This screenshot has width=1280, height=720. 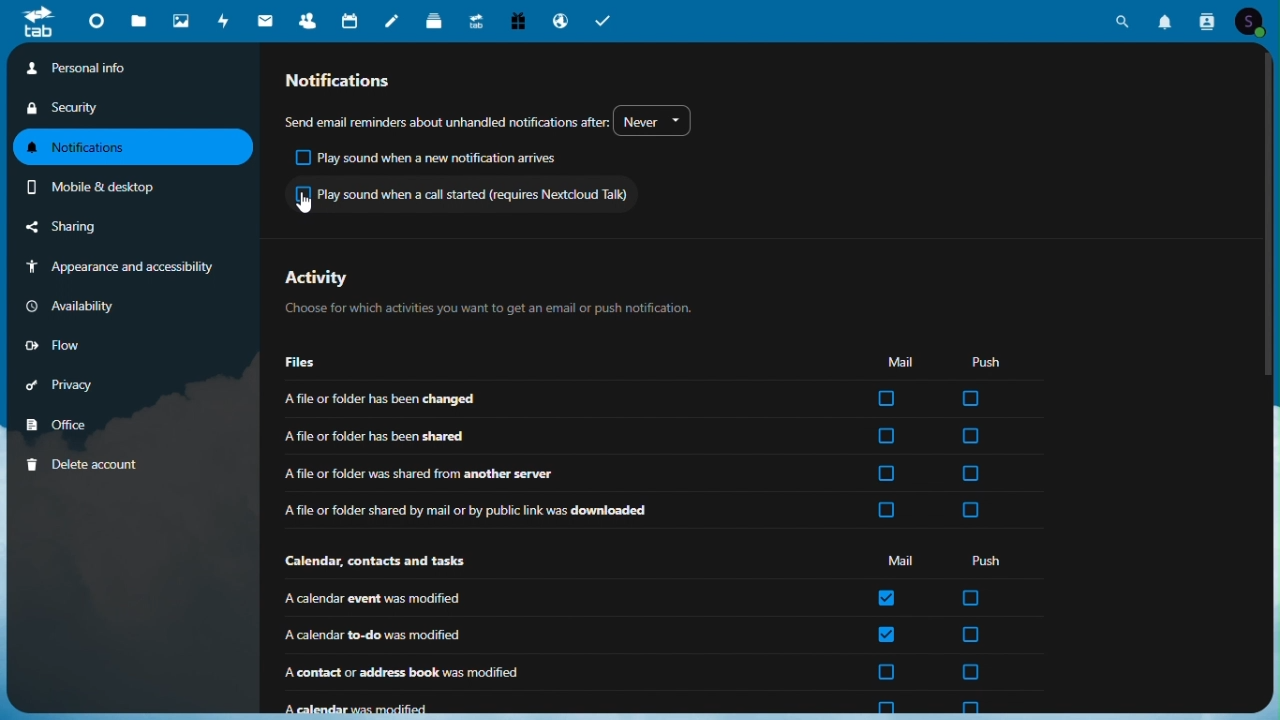 What do you see at coordinates (898, 562) in the screenshot?
I see `mail` at bounding box center [898, 562].